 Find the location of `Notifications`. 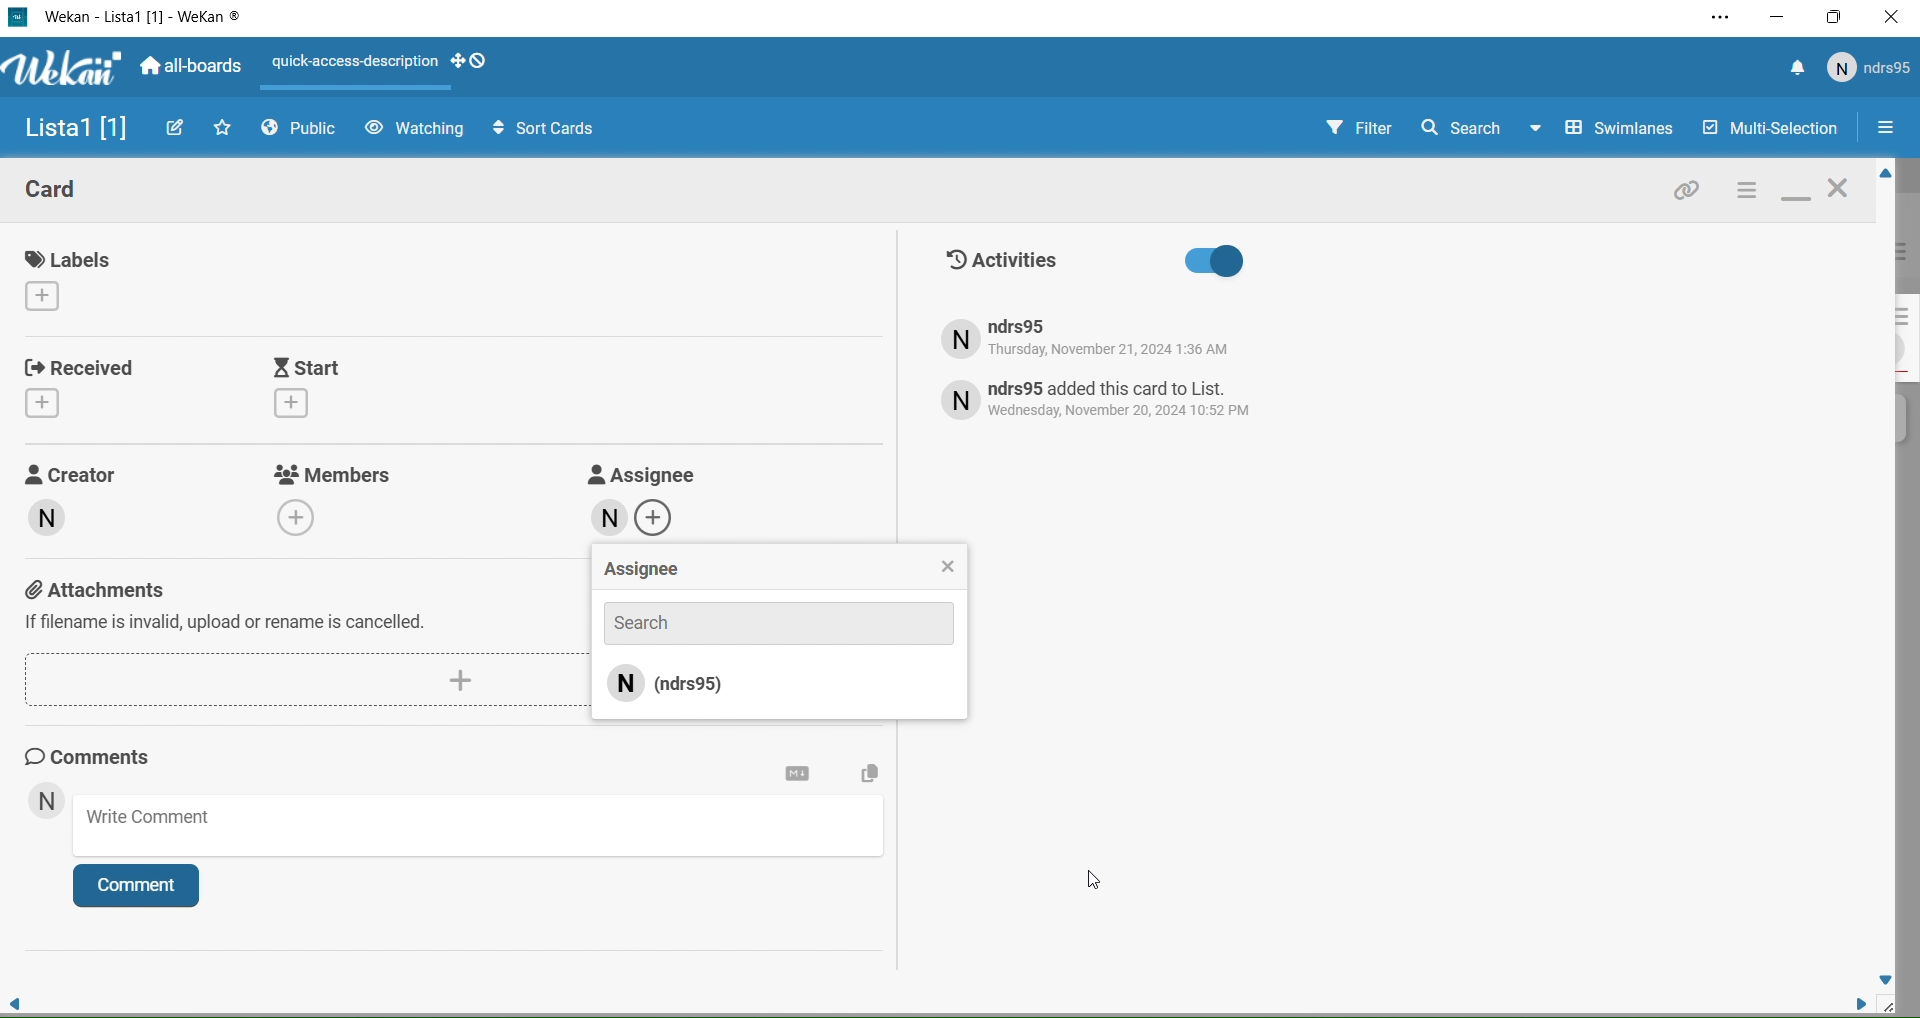

Notifications is located at coordinates (1797, 70).